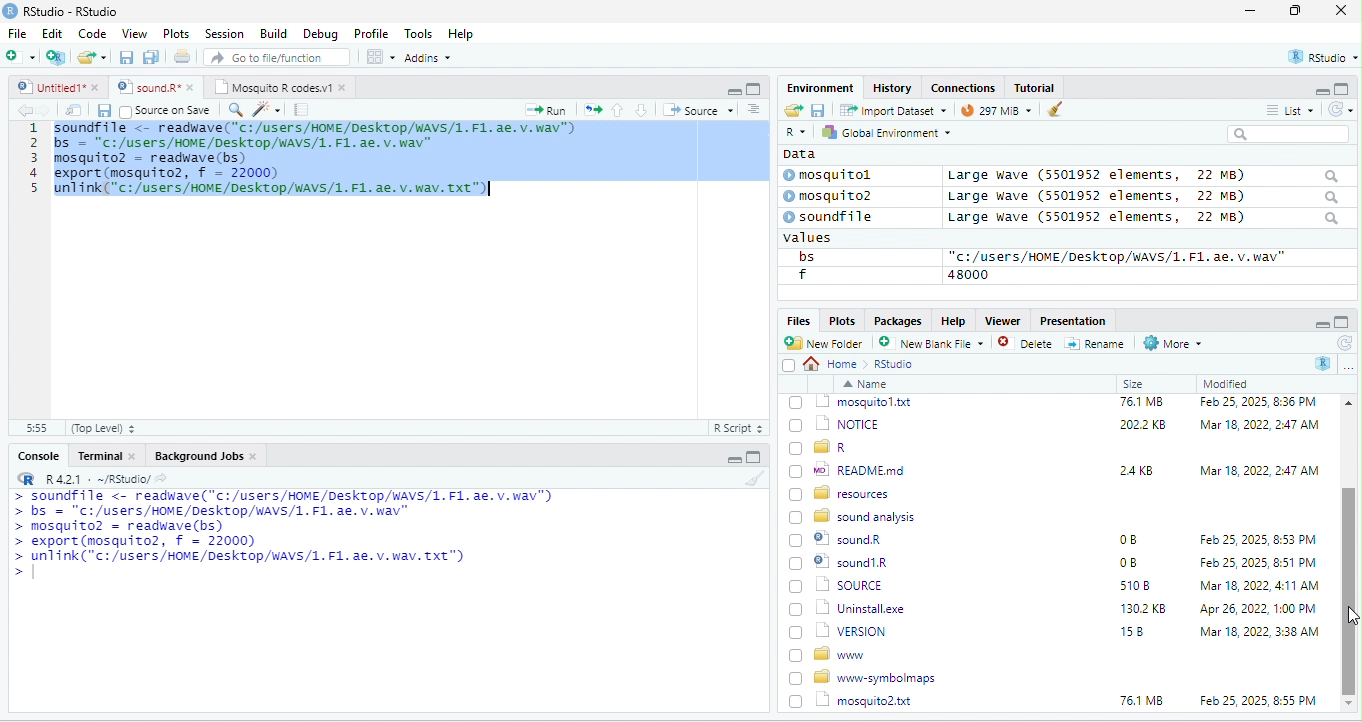 The image size is (1362, 722). Describe the element at coordinates (274, 33) in the screenshot. I see `Build` at that location.